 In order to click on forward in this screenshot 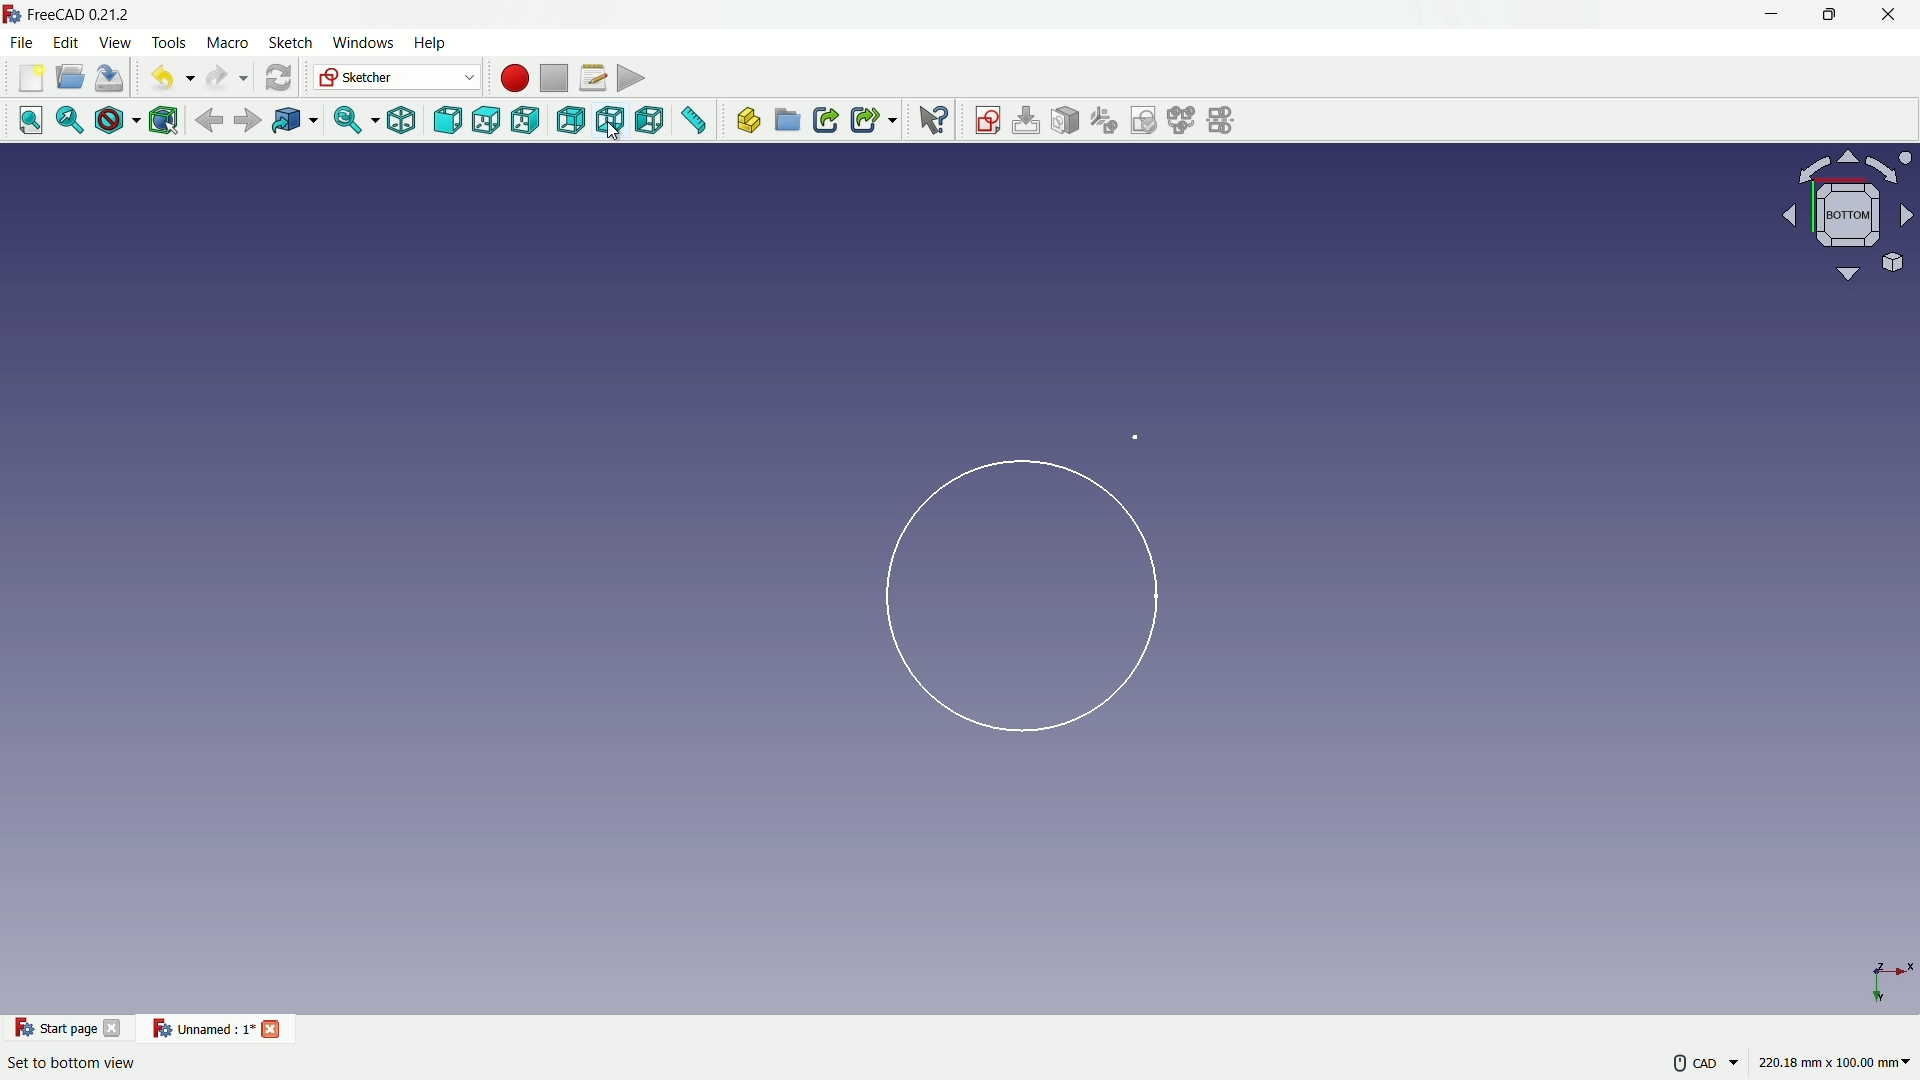, I will do `click(249, 120)`.